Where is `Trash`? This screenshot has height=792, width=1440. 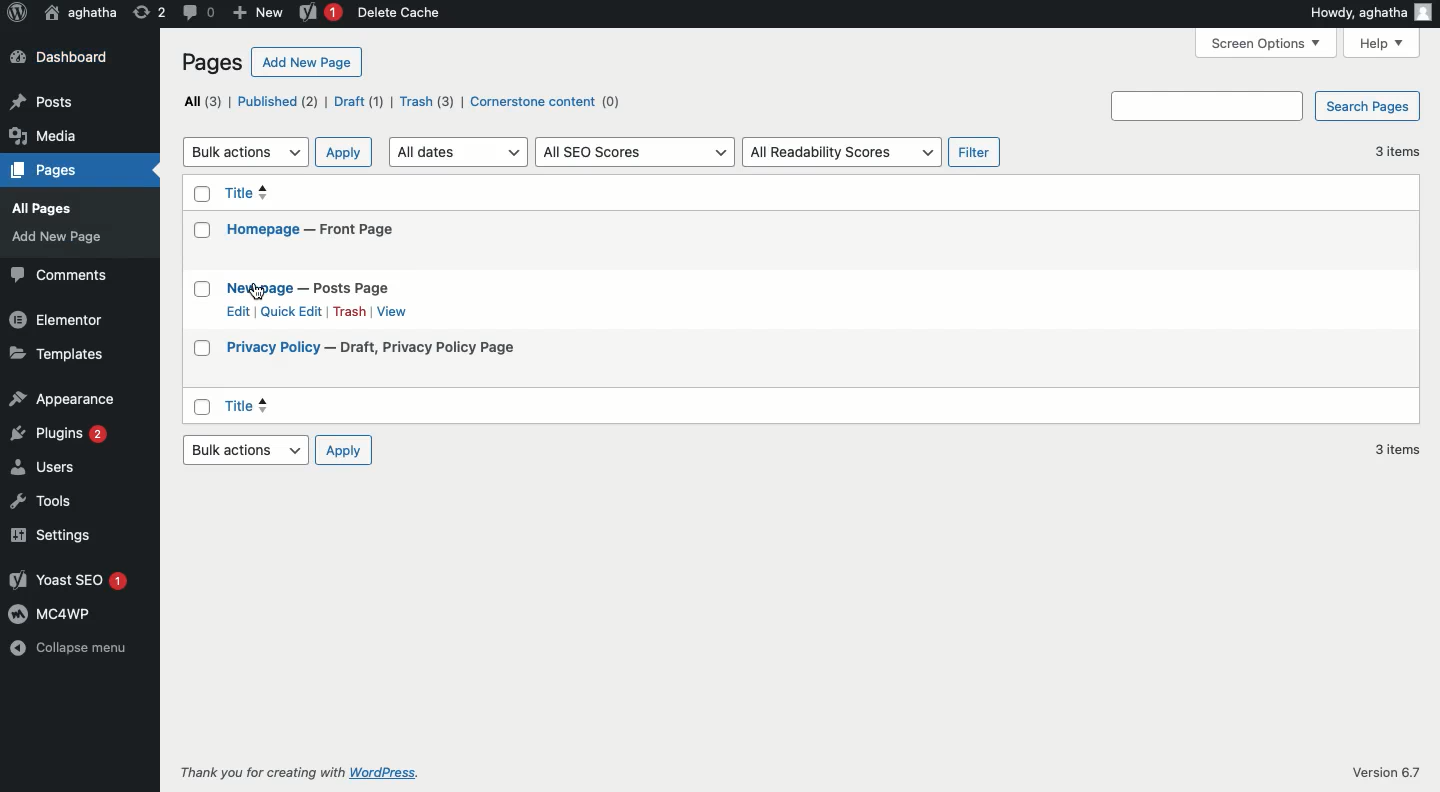
Trash is located at coordinates (350, 311).